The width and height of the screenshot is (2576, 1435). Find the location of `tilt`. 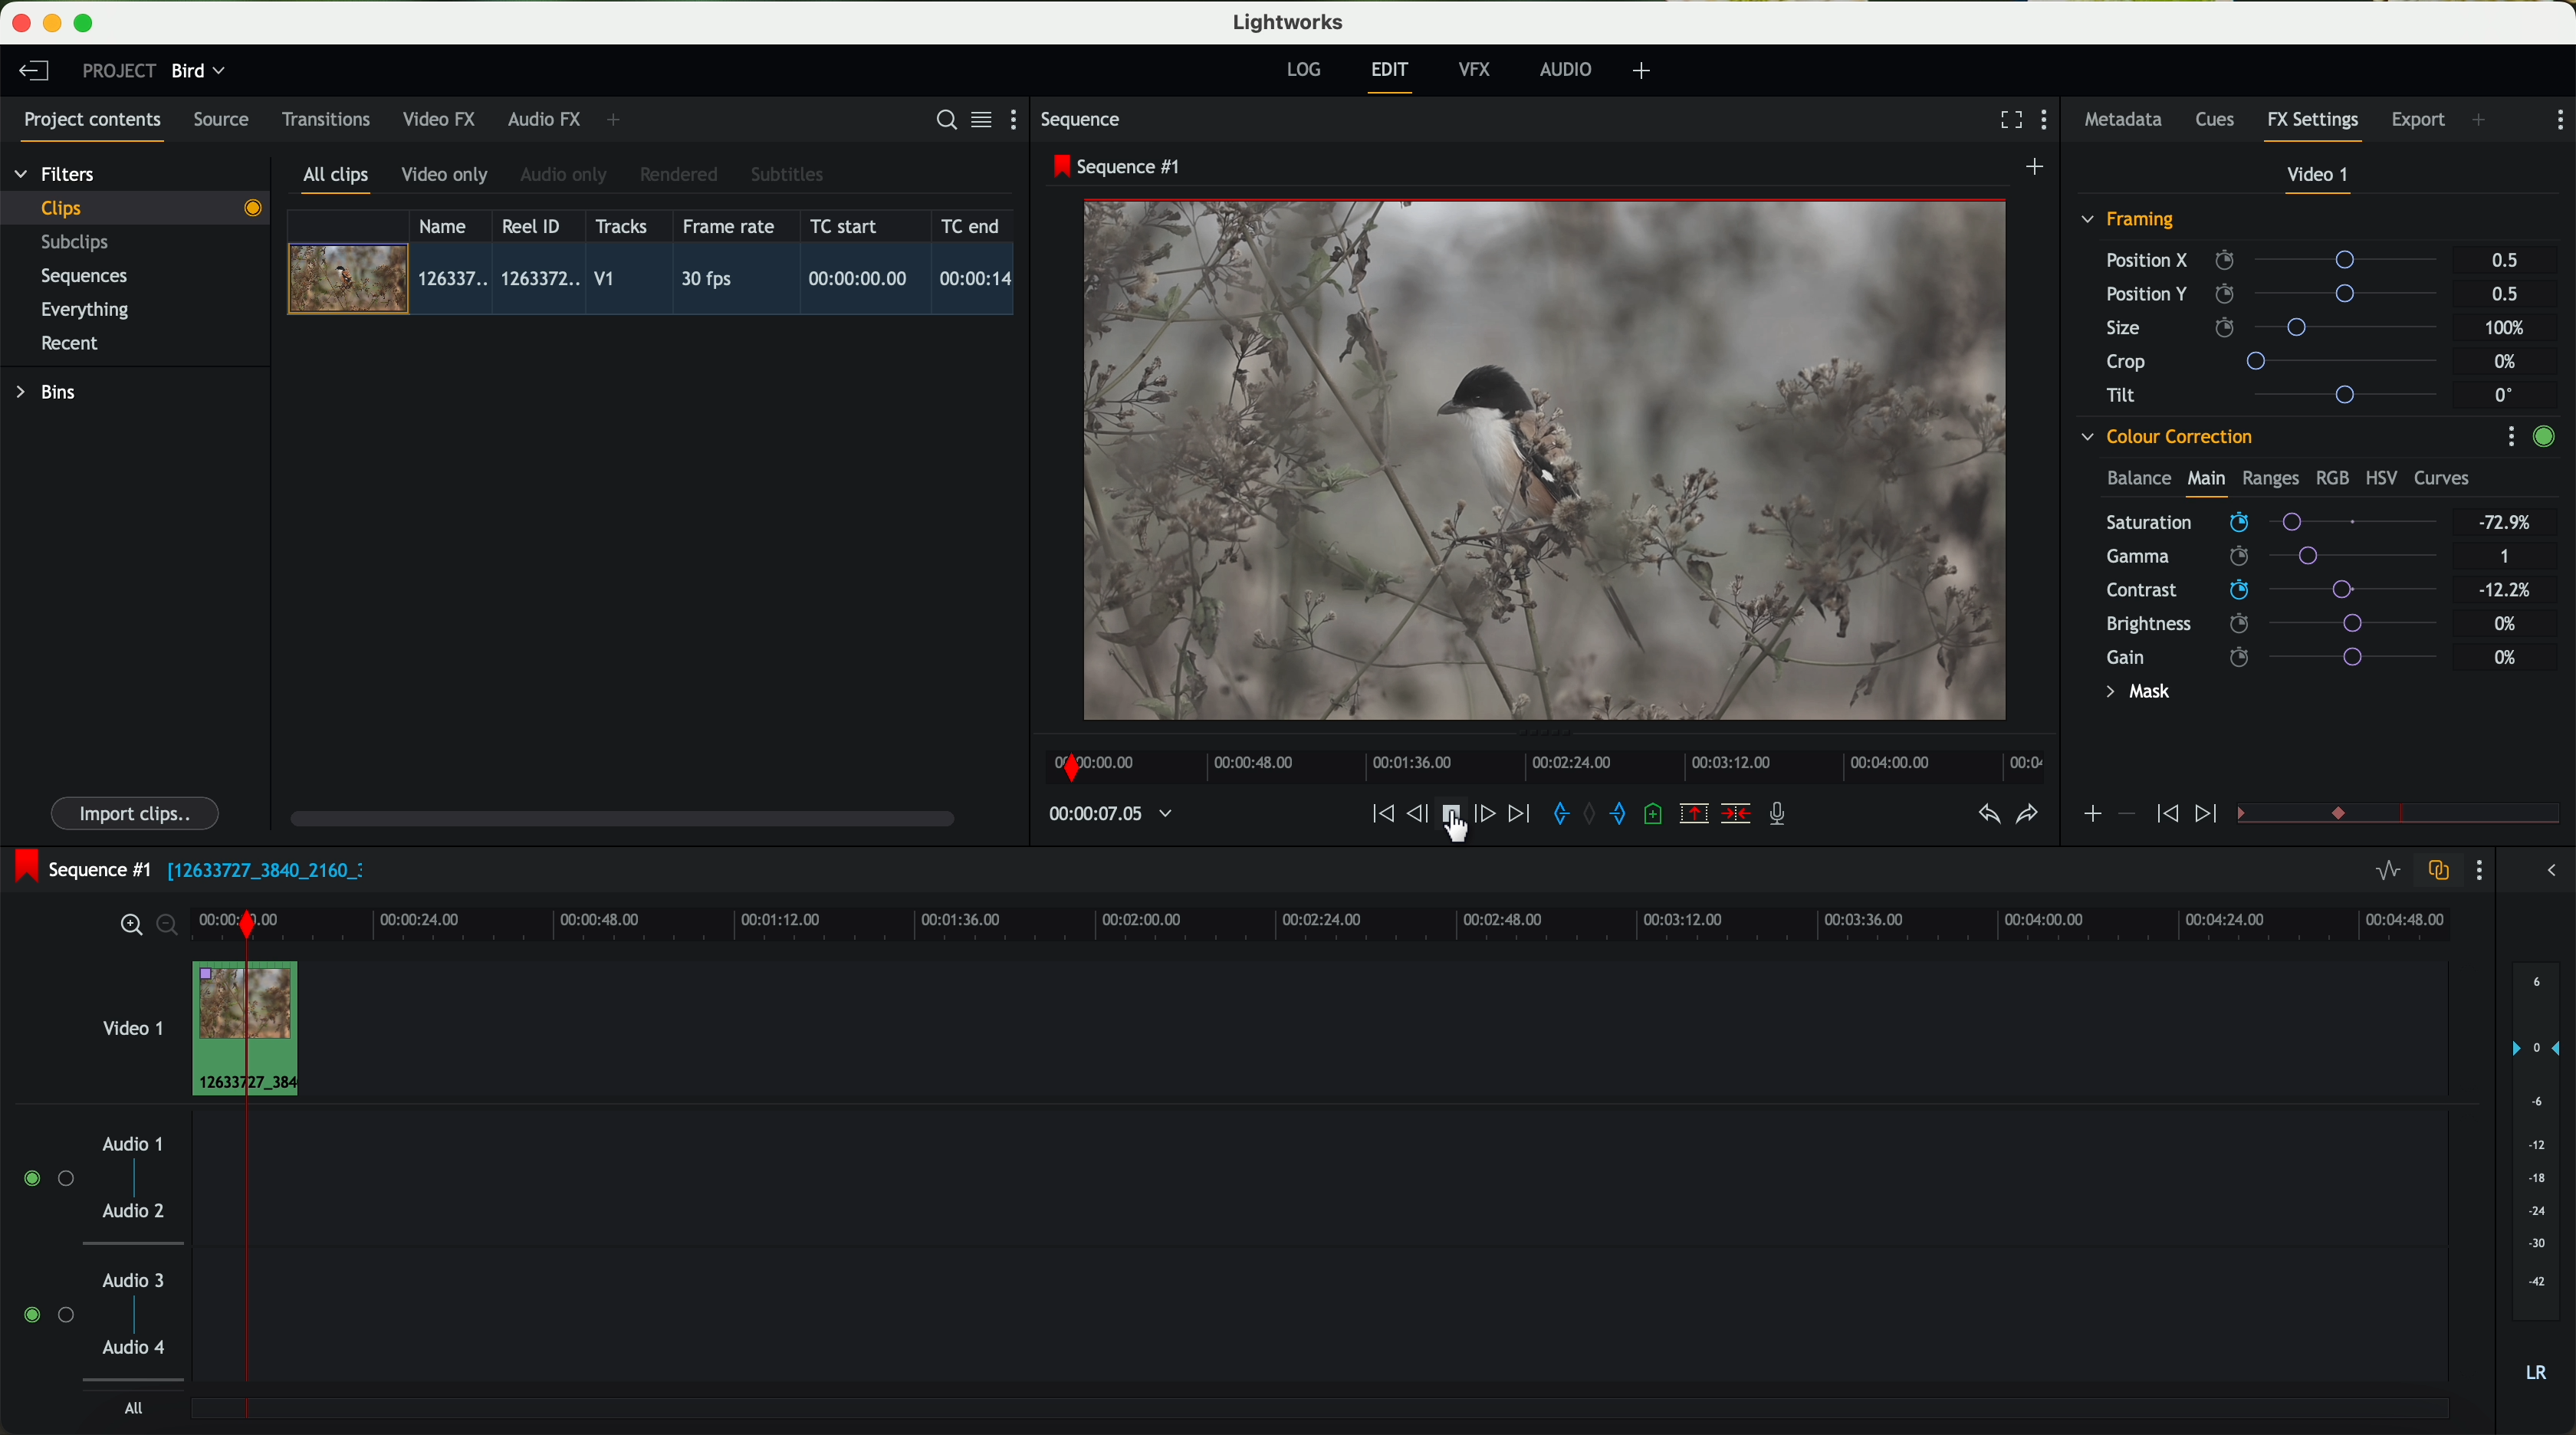

tilt is located at coordinates (2281, 394).